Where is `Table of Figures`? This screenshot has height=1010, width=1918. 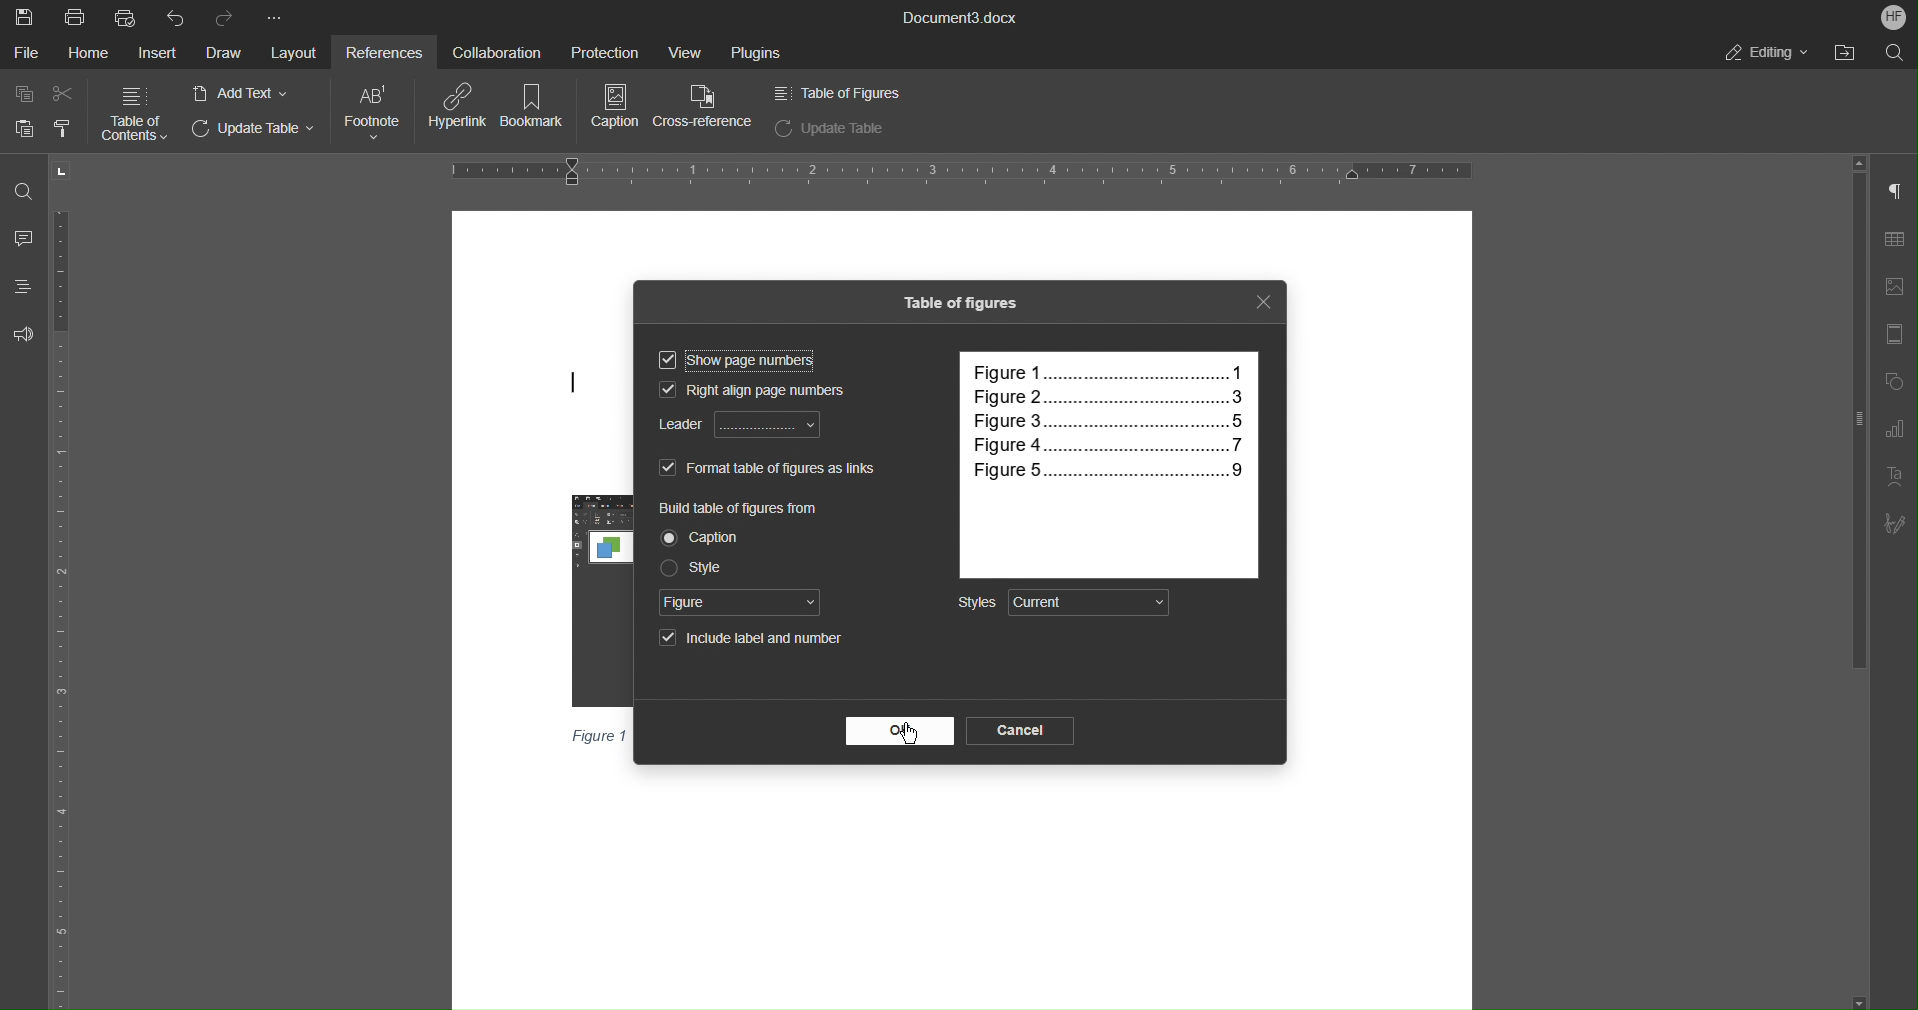 Table of Figures is located at coordinates (836, 92).